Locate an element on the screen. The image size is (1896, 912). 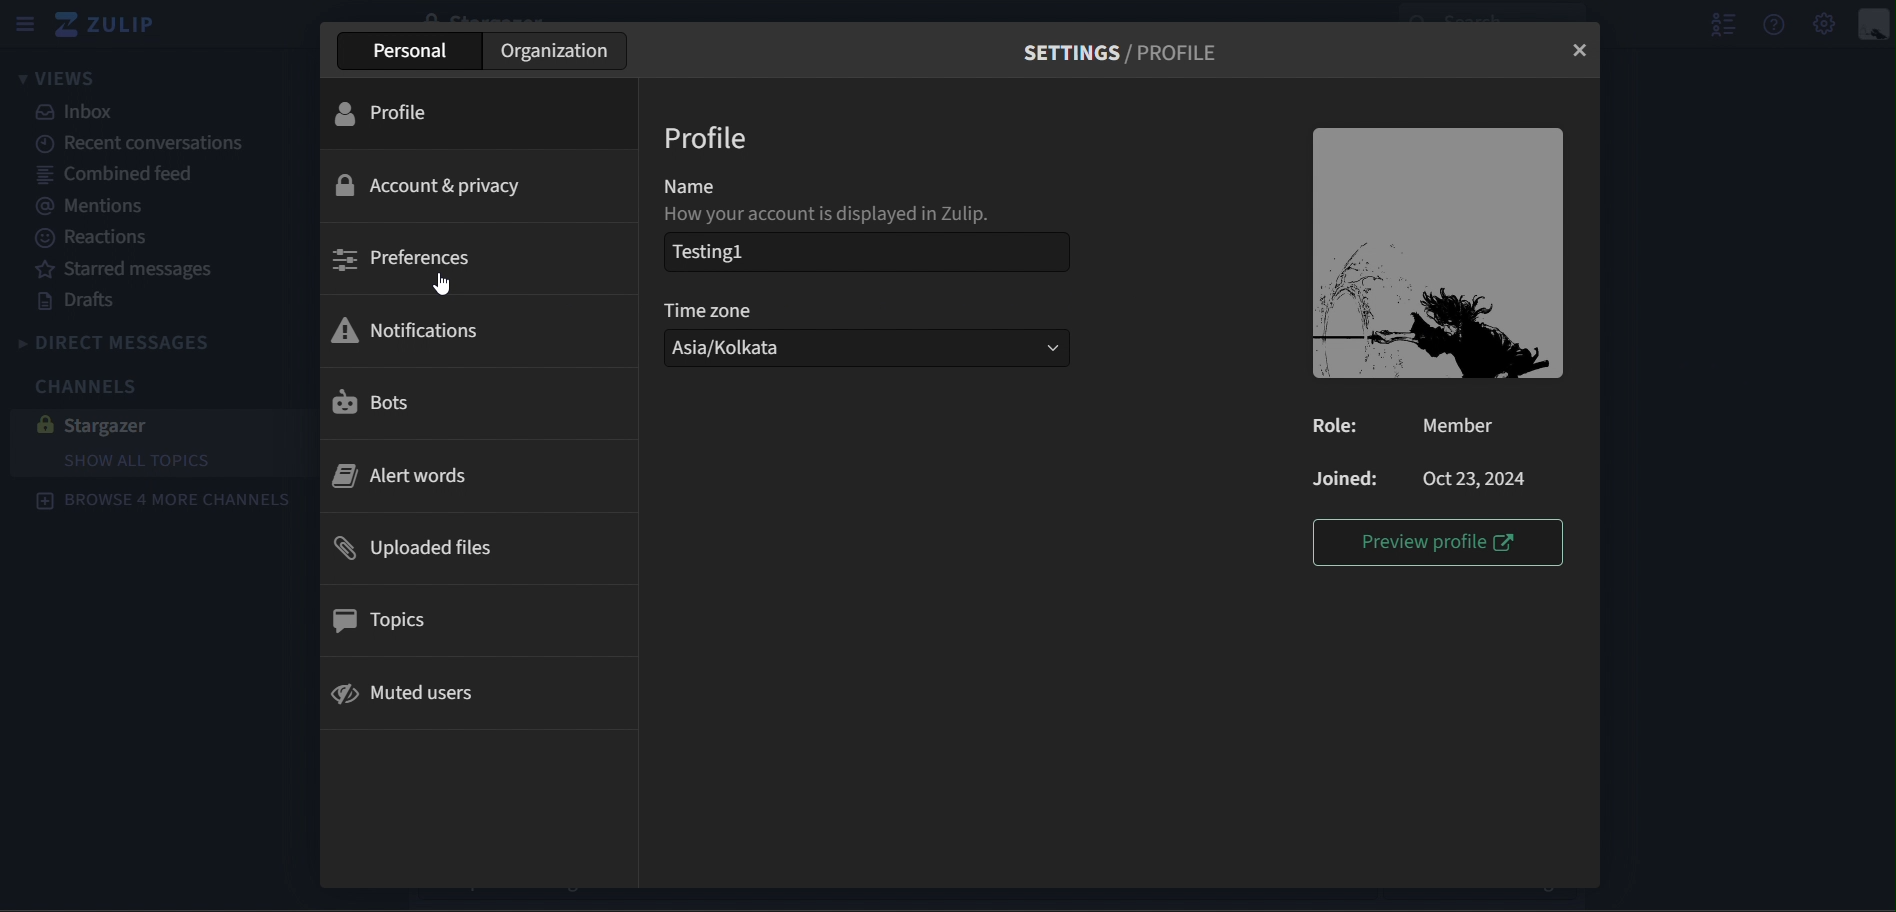
uploaded files is located at coordinates (417, 548).